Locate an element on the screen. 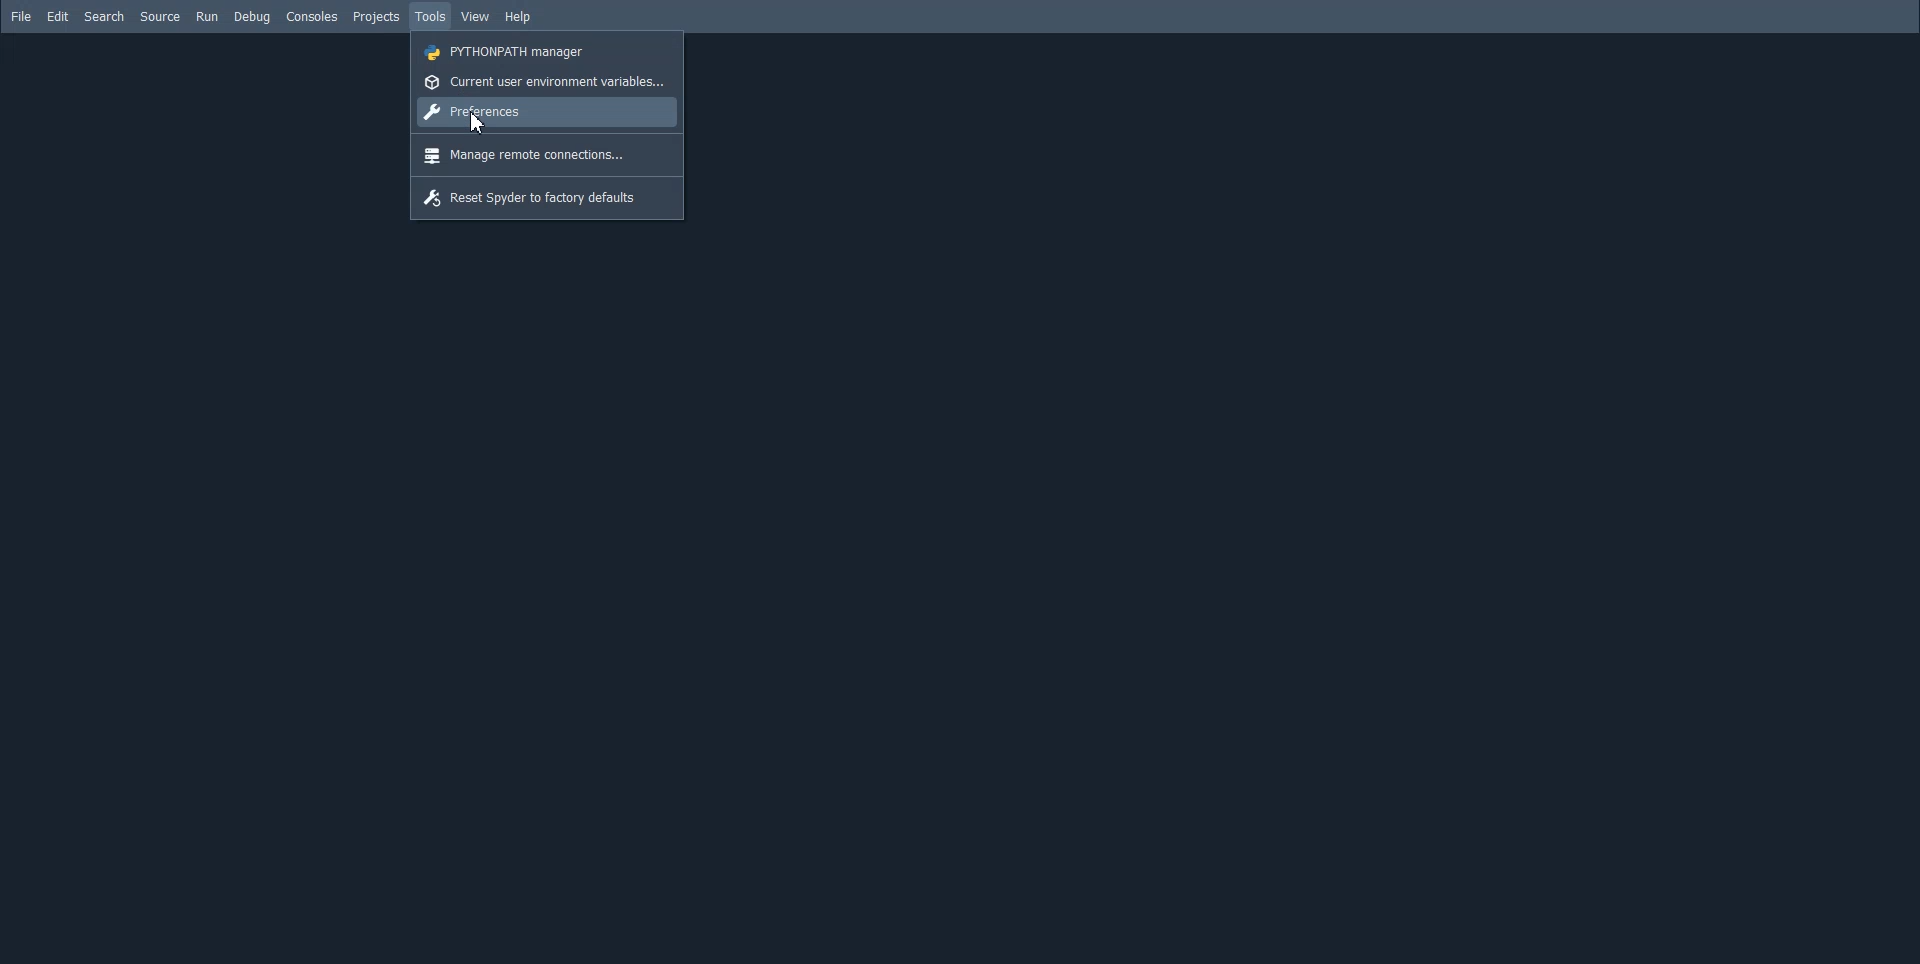 Image resolution: width=1920 pixels, height=964 pixels. Preferences is located at coordinates (547, 112).